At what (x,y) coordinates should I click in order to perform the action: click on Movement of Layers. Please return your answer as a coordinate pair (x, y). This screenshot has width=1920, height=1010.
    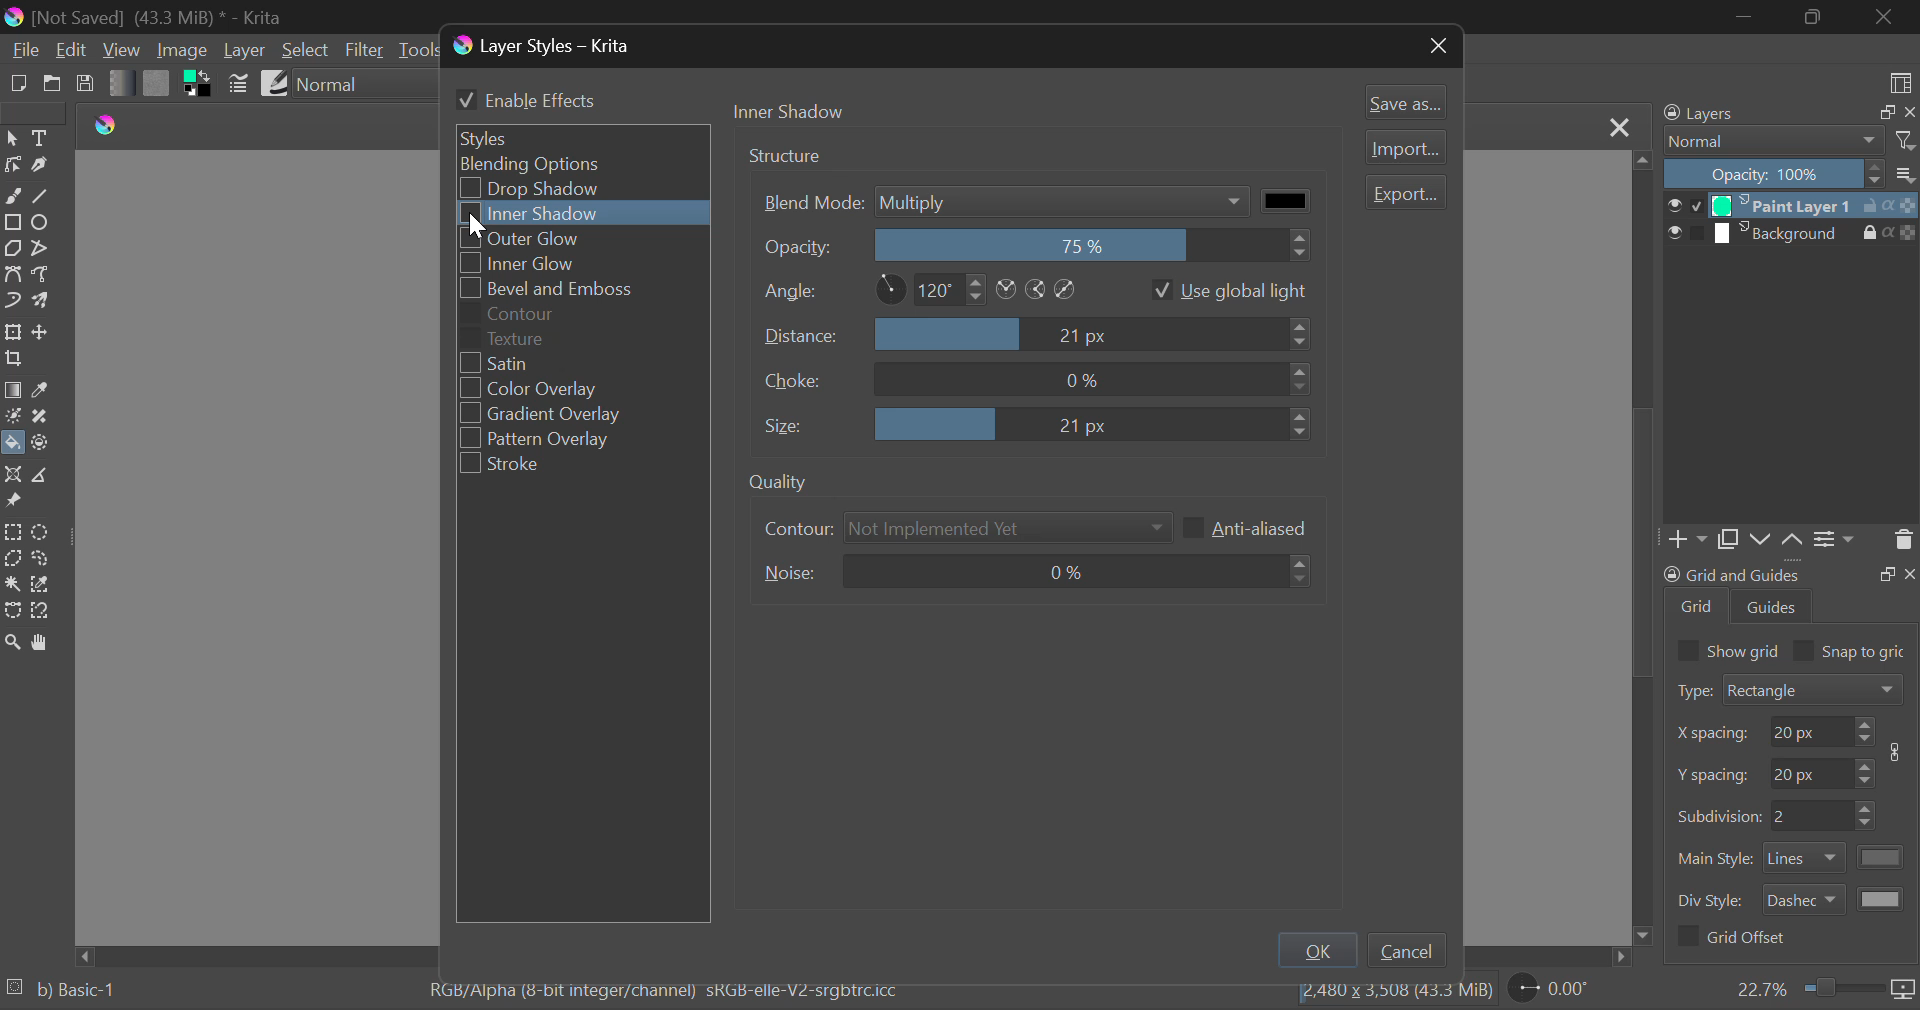
    Looking at the image, I should click on (1780, 541).